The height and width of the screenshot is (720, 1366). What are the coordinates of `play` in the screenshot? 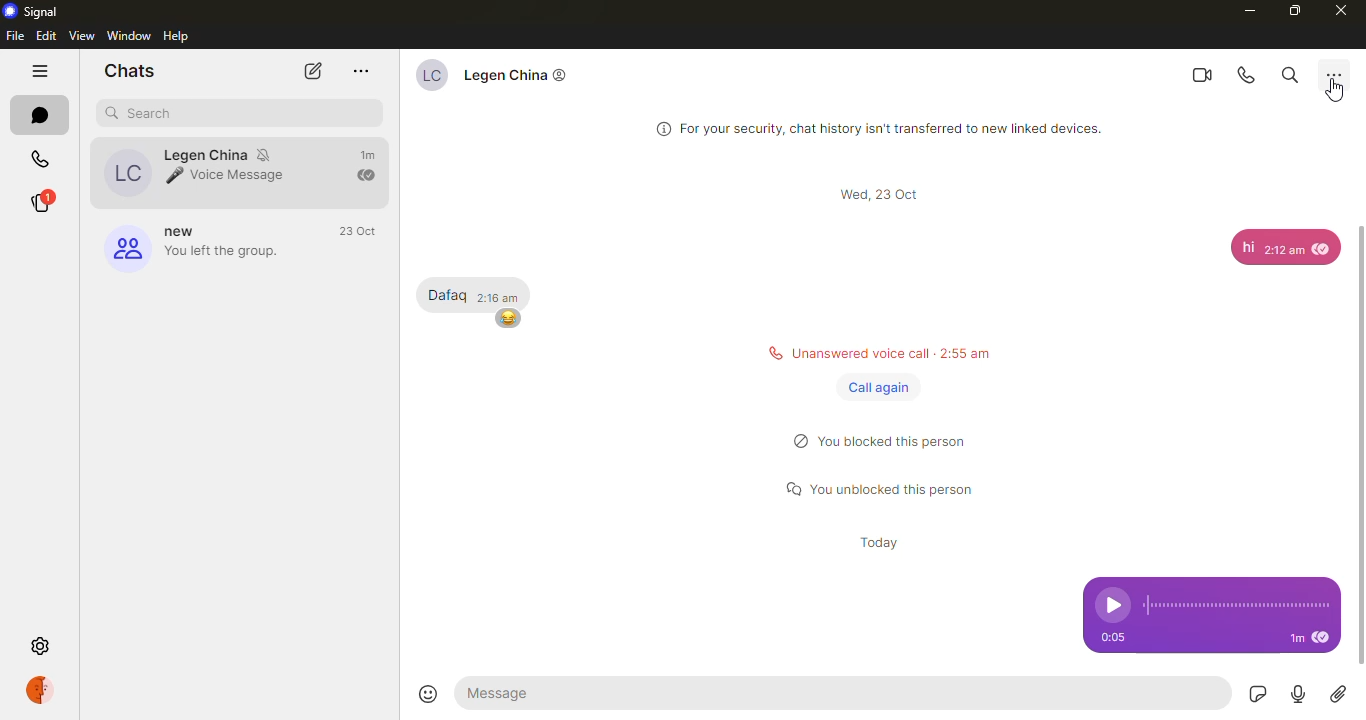 It's located at (1107, 605).